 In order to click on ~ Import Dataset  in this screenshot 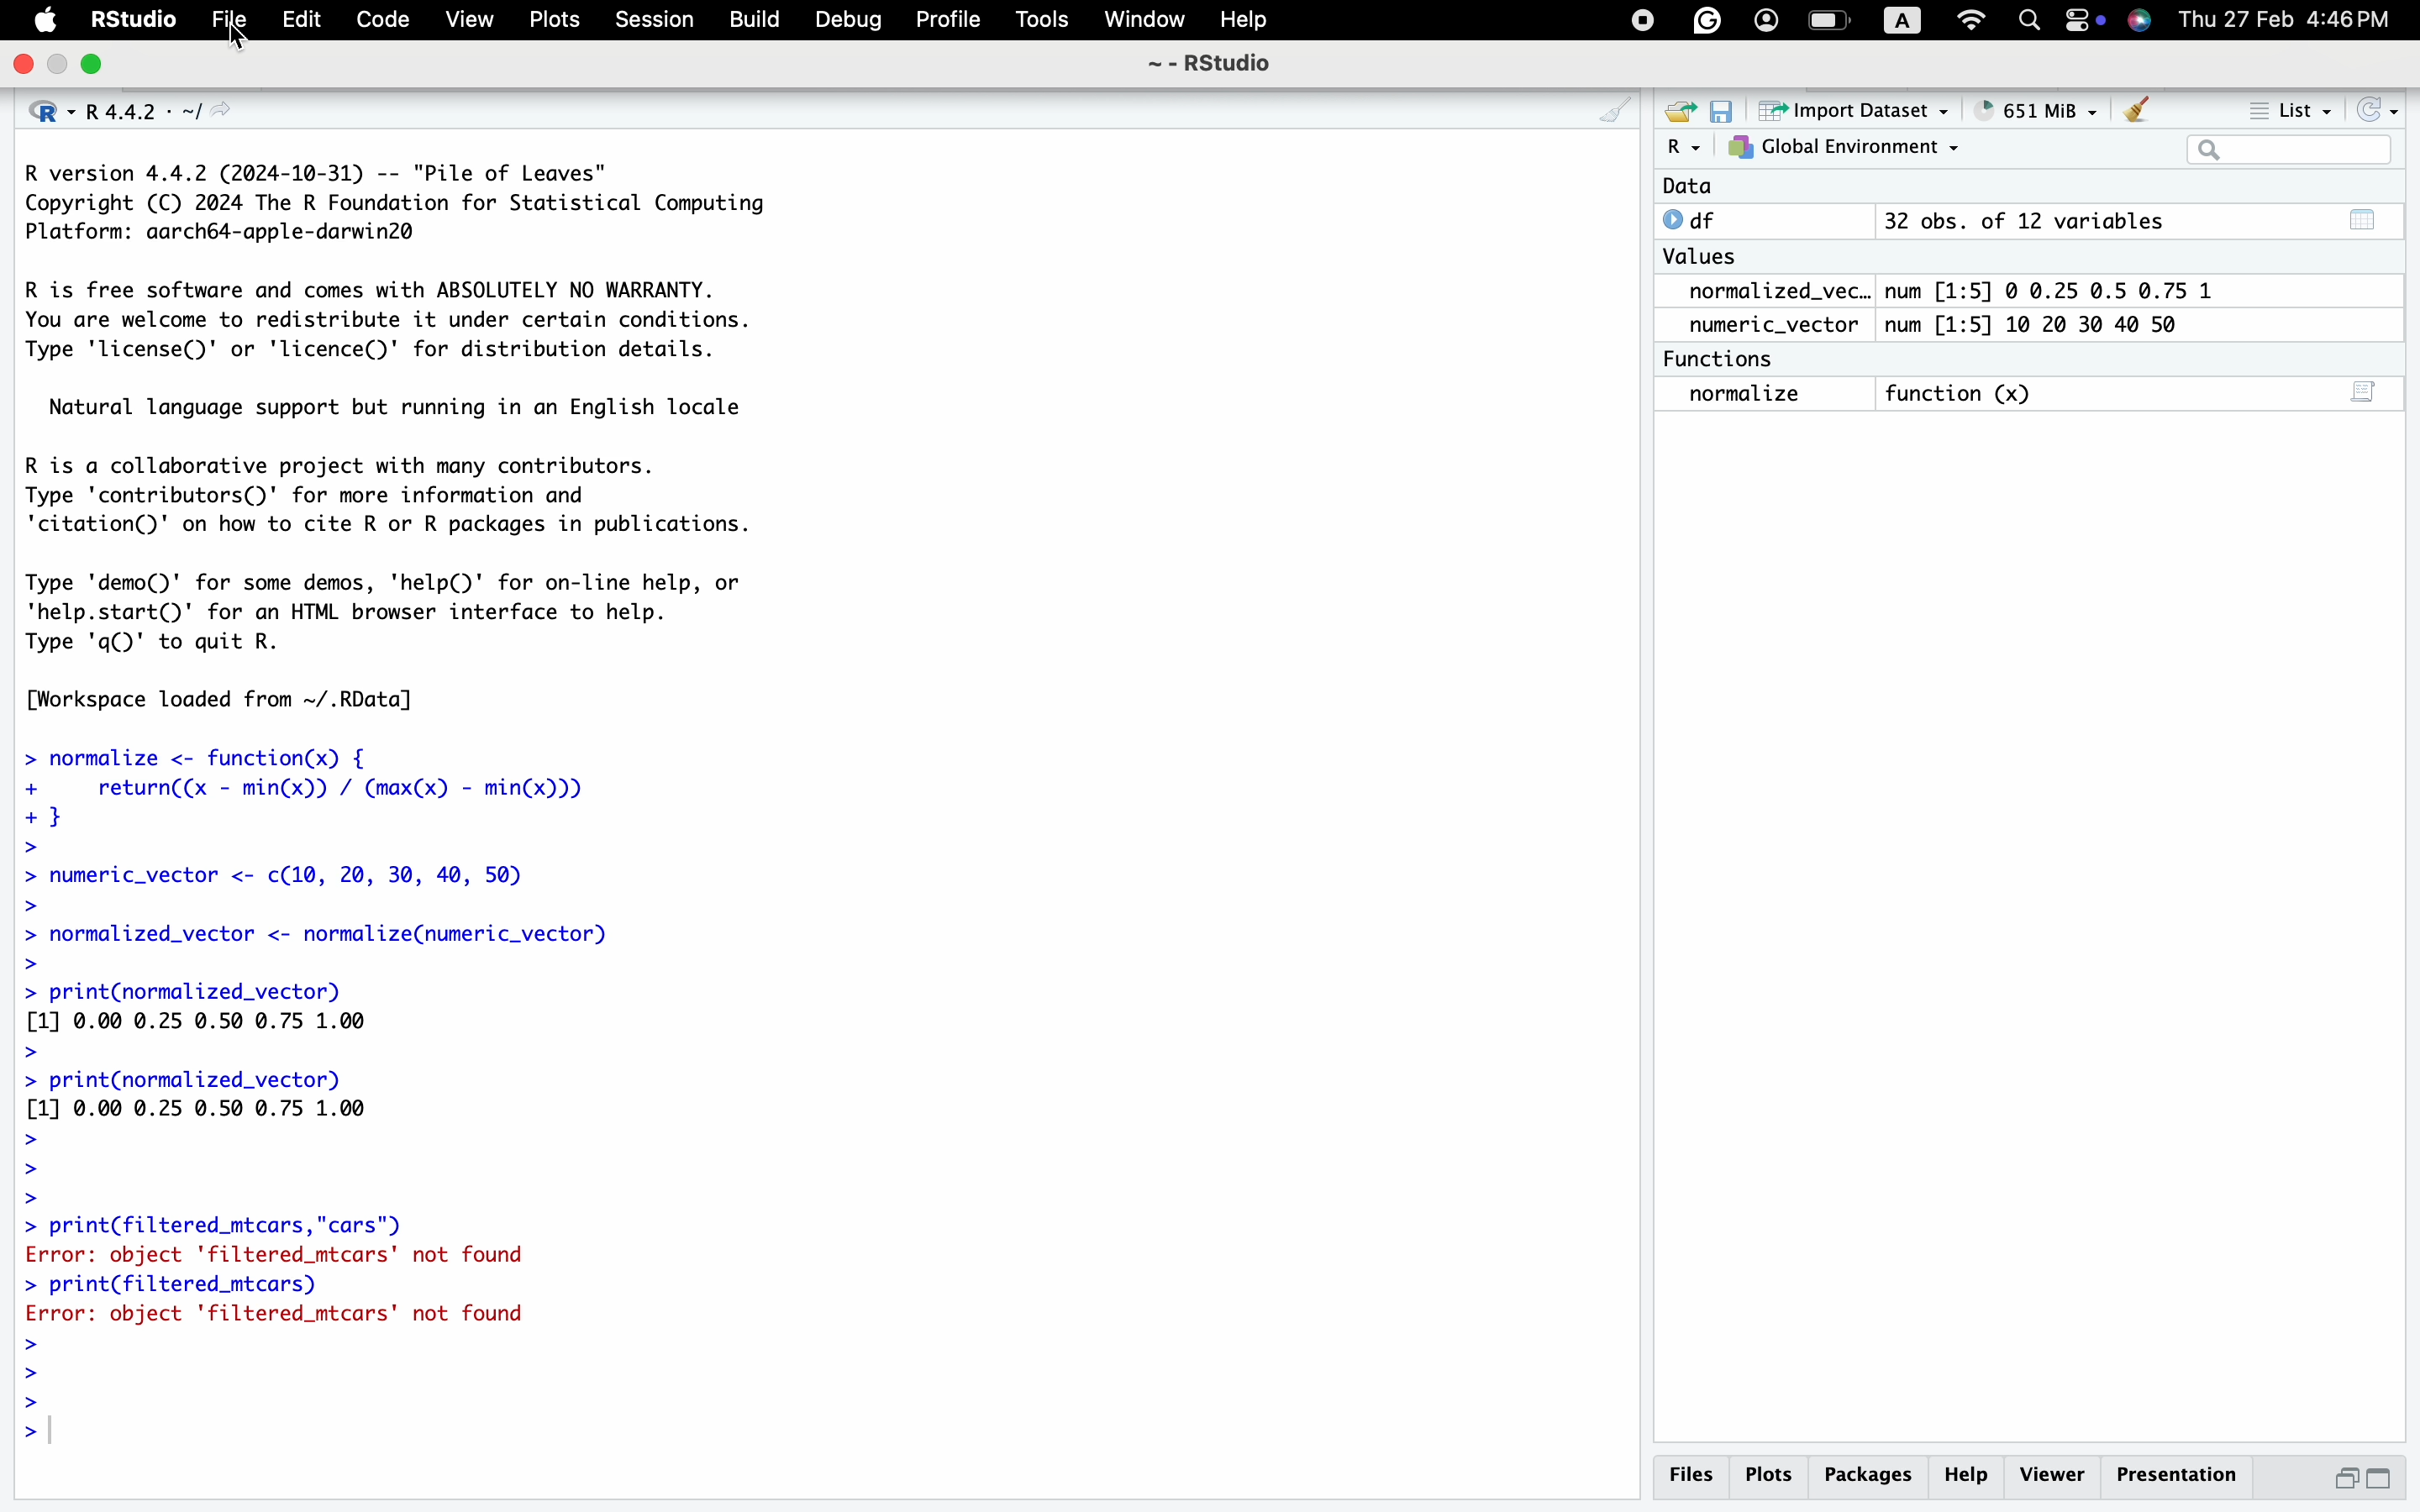, I will do `click(1852, 109)`.